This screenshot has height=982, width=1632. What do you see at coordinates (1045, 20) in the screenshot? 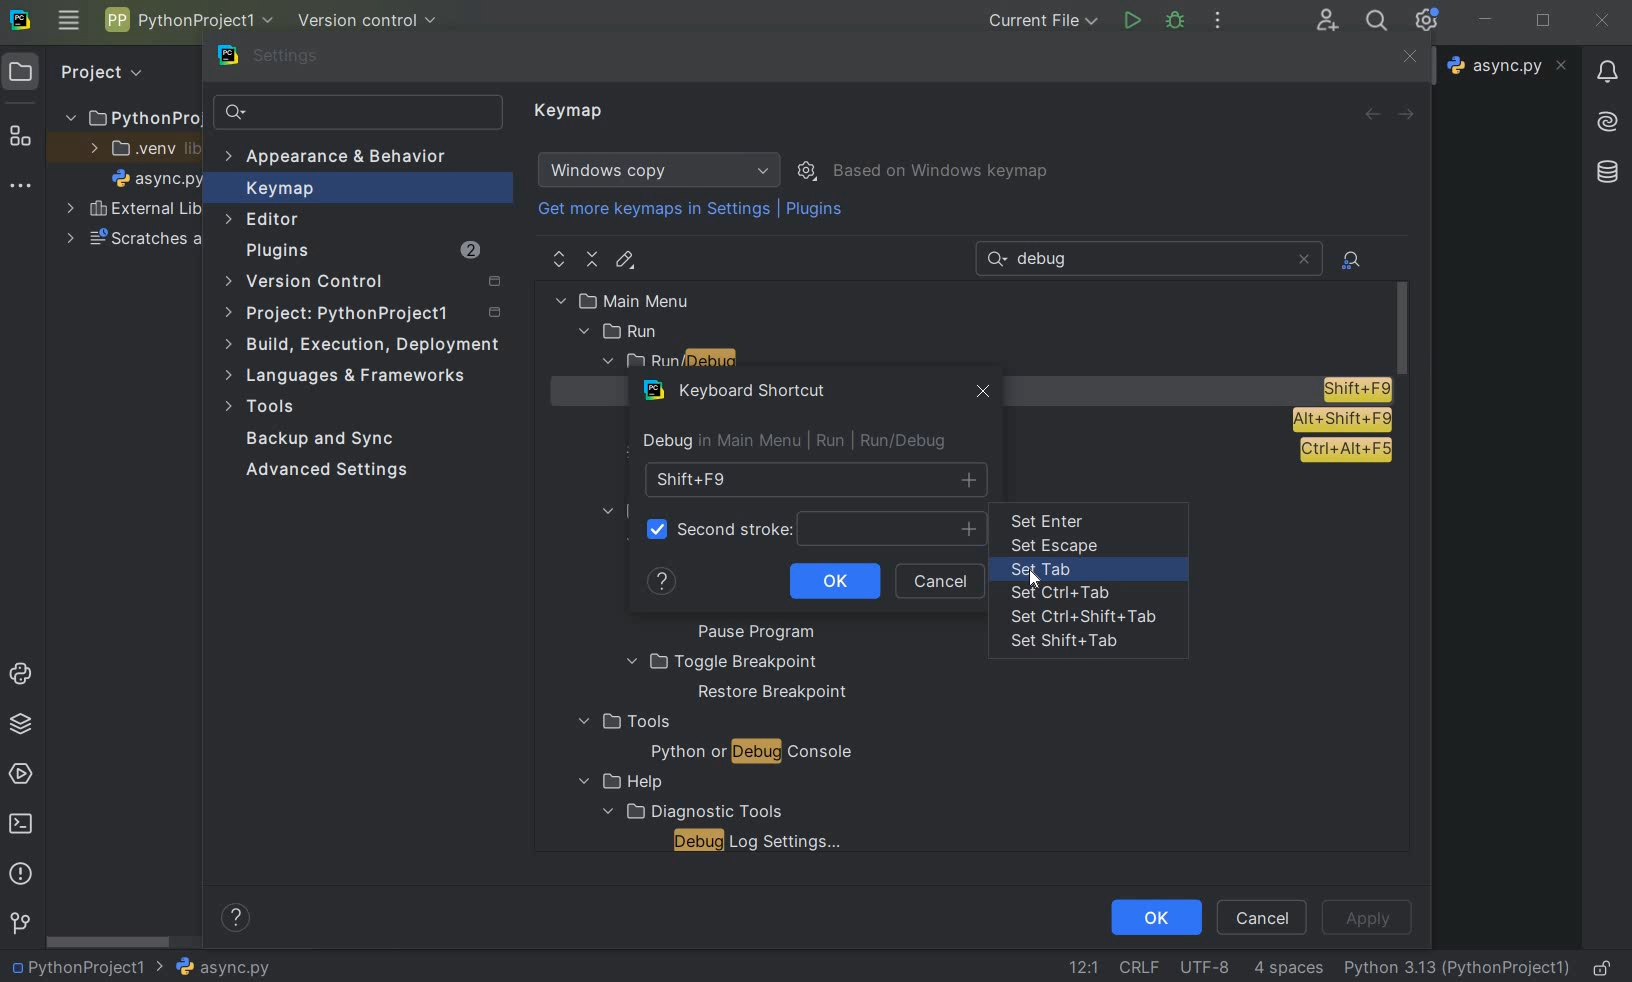
I see `current file` at bounding box center [1045, 20].